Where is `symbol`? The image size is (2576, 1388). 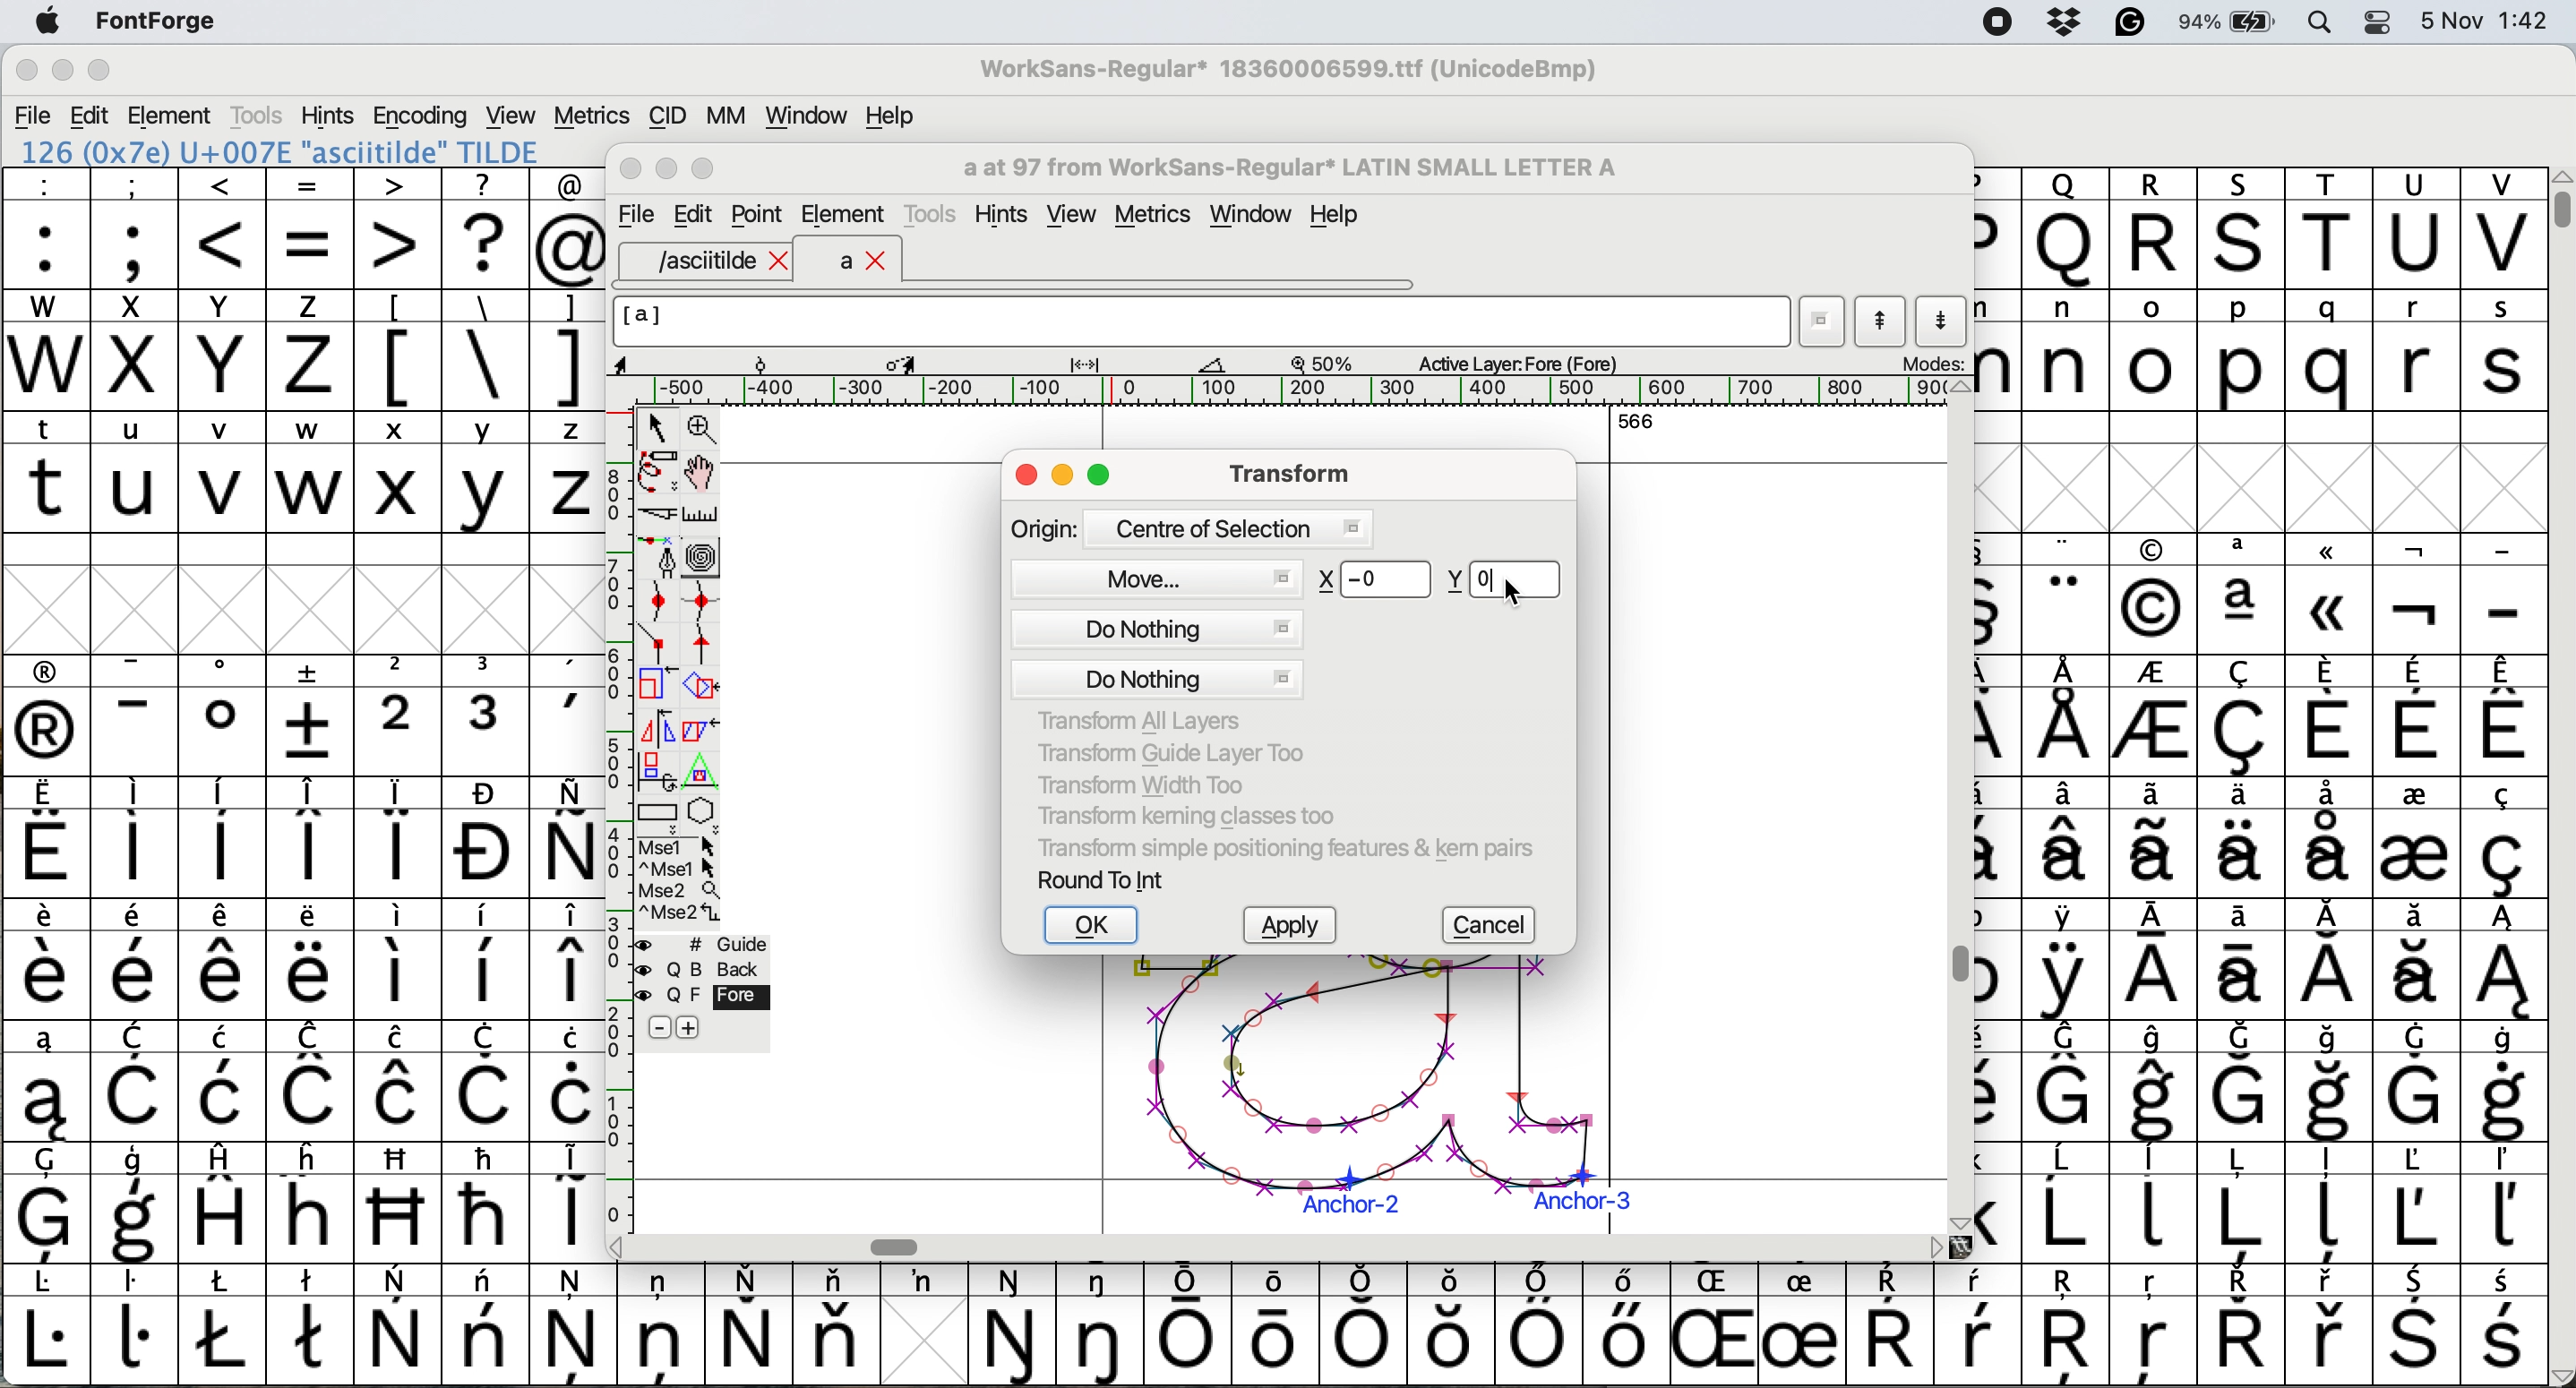
symbol is located at coordinates (836, 1323).